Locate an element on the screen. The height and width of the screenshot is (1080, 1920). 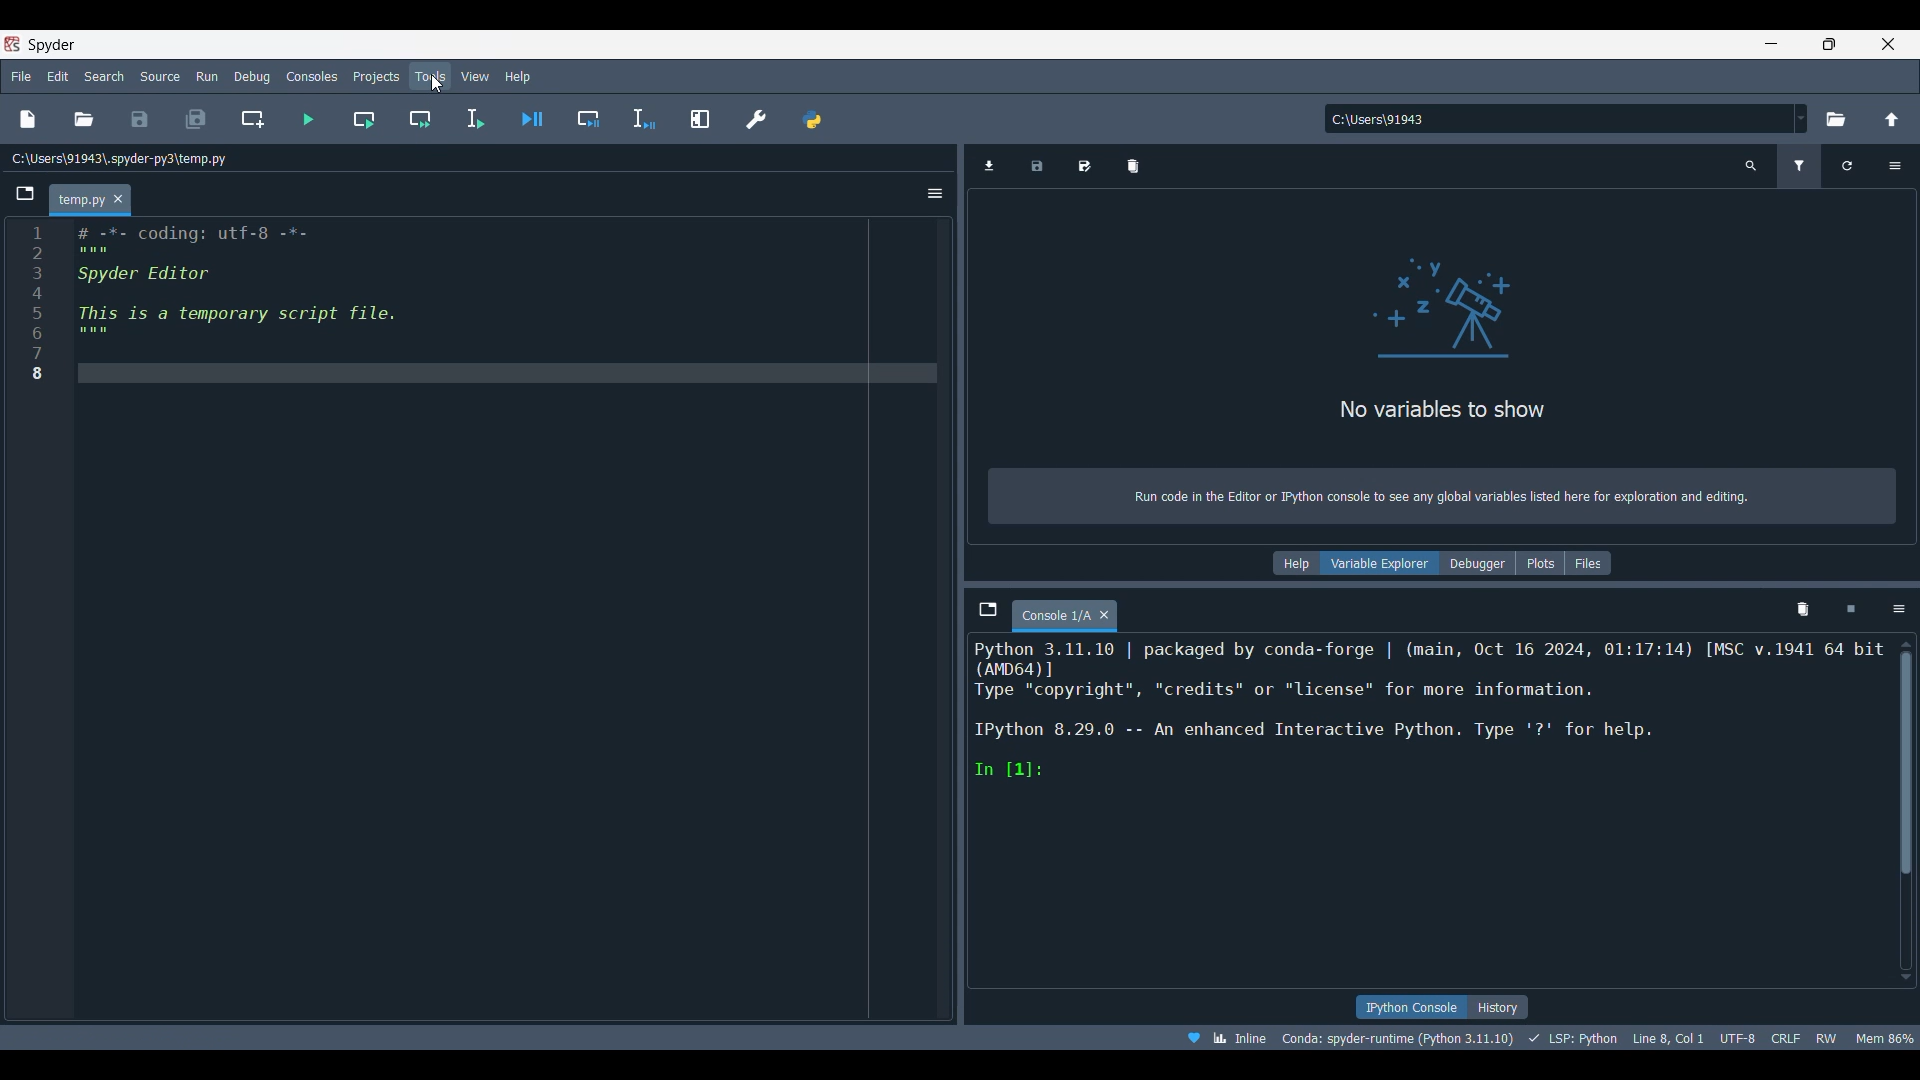
Variable explorer, current selection highlighted is located at coordinates (1381, 563).